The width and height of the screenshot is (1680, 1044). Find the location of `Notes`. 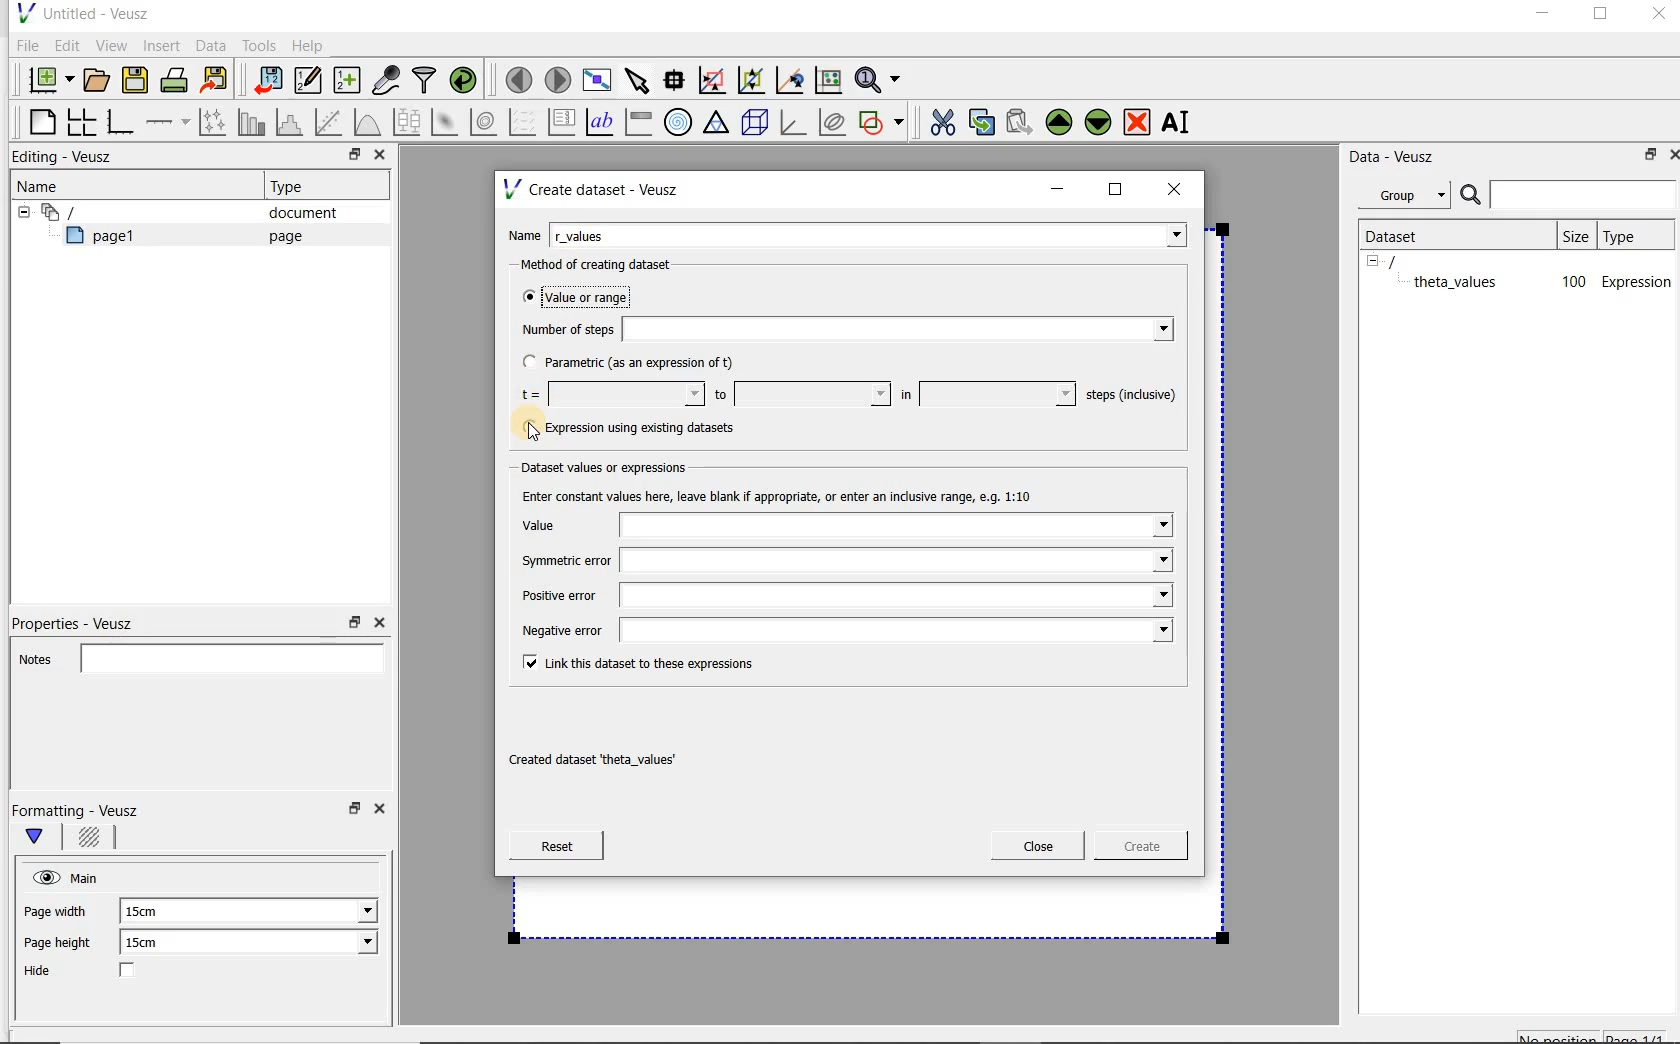

Notes is located at coordinates (195, 656).